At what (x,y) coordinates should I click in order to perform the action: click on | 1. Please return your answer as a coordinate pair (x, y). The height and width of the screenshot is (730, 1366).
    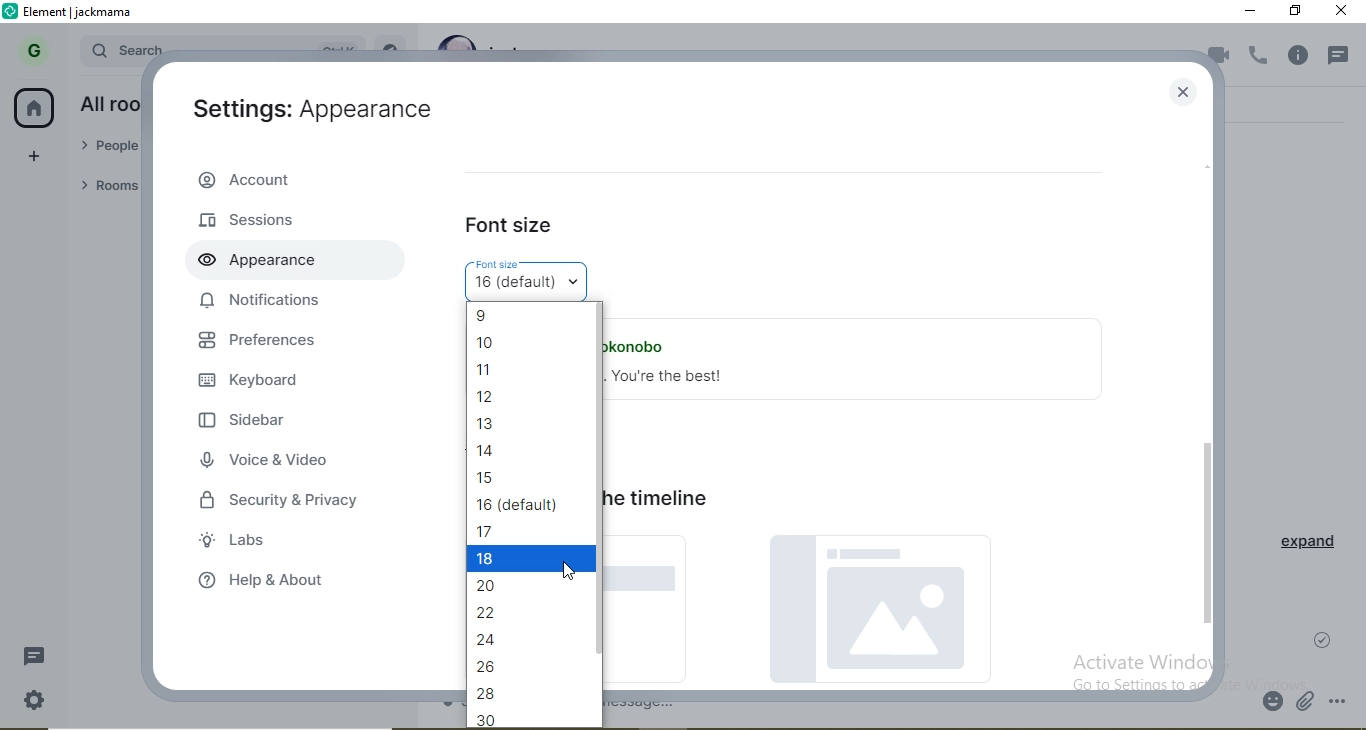
    Looking at the image, I should click on (514, 370).